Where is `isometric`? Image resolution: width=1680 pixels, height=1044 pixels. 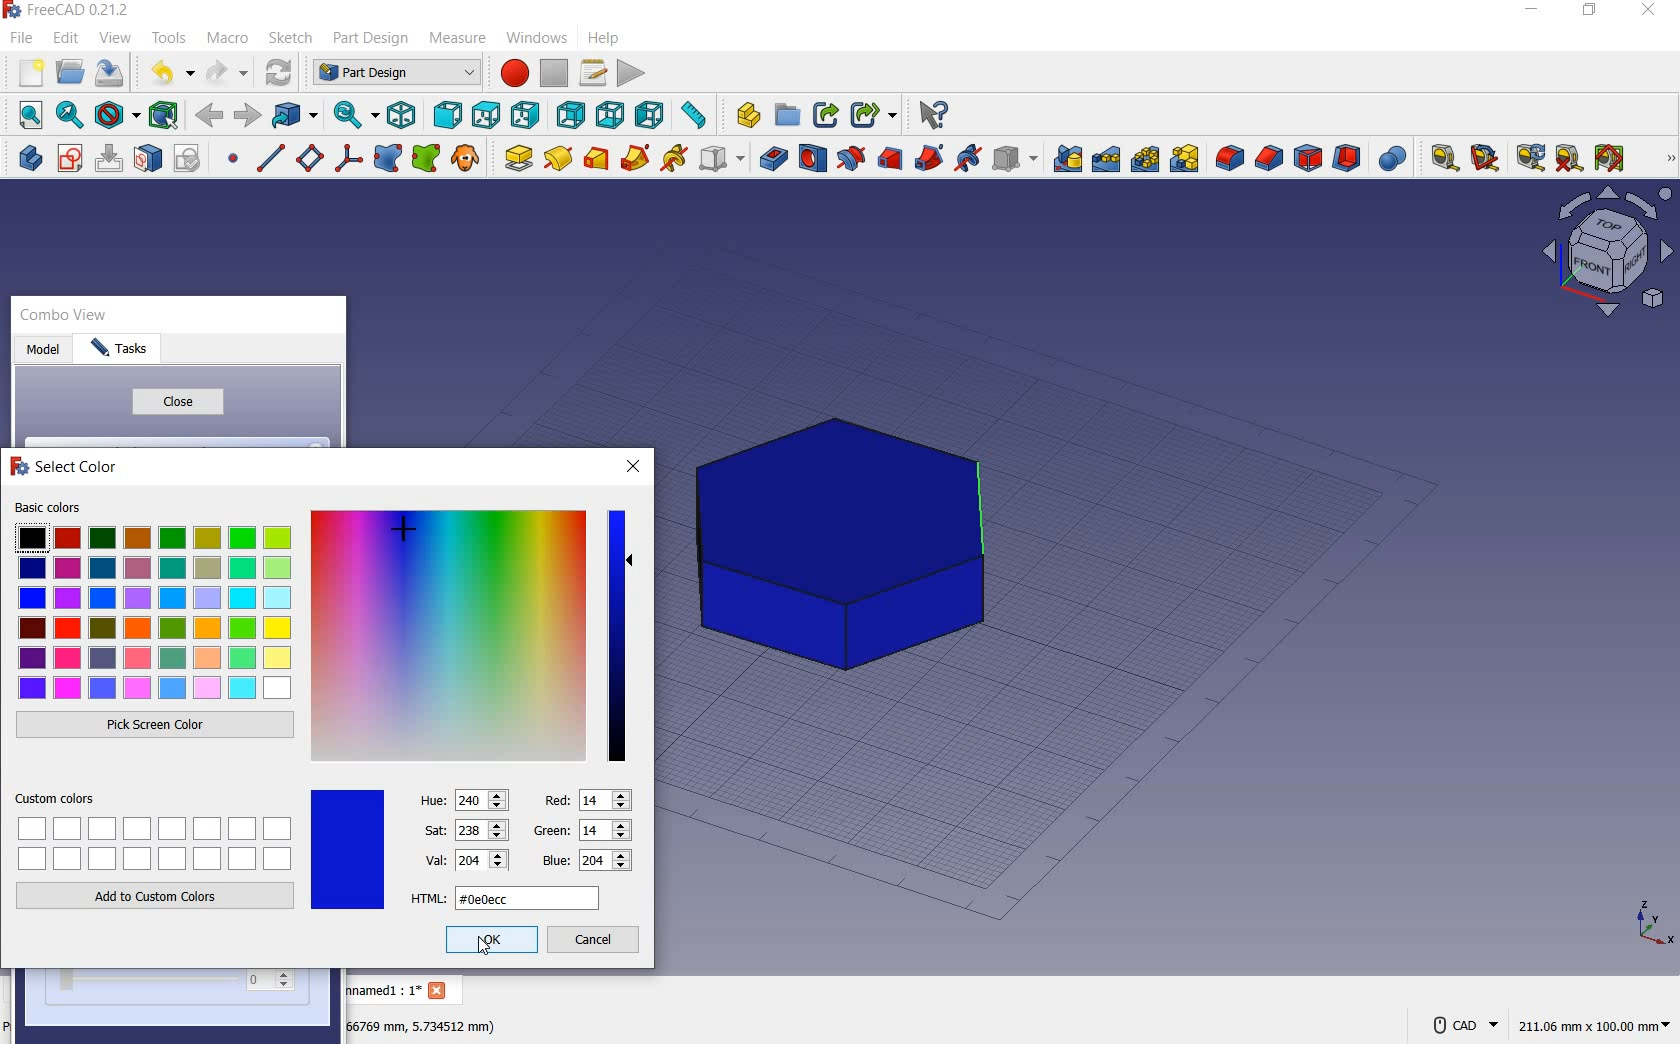 isometric is located at coordinates (405, 117).